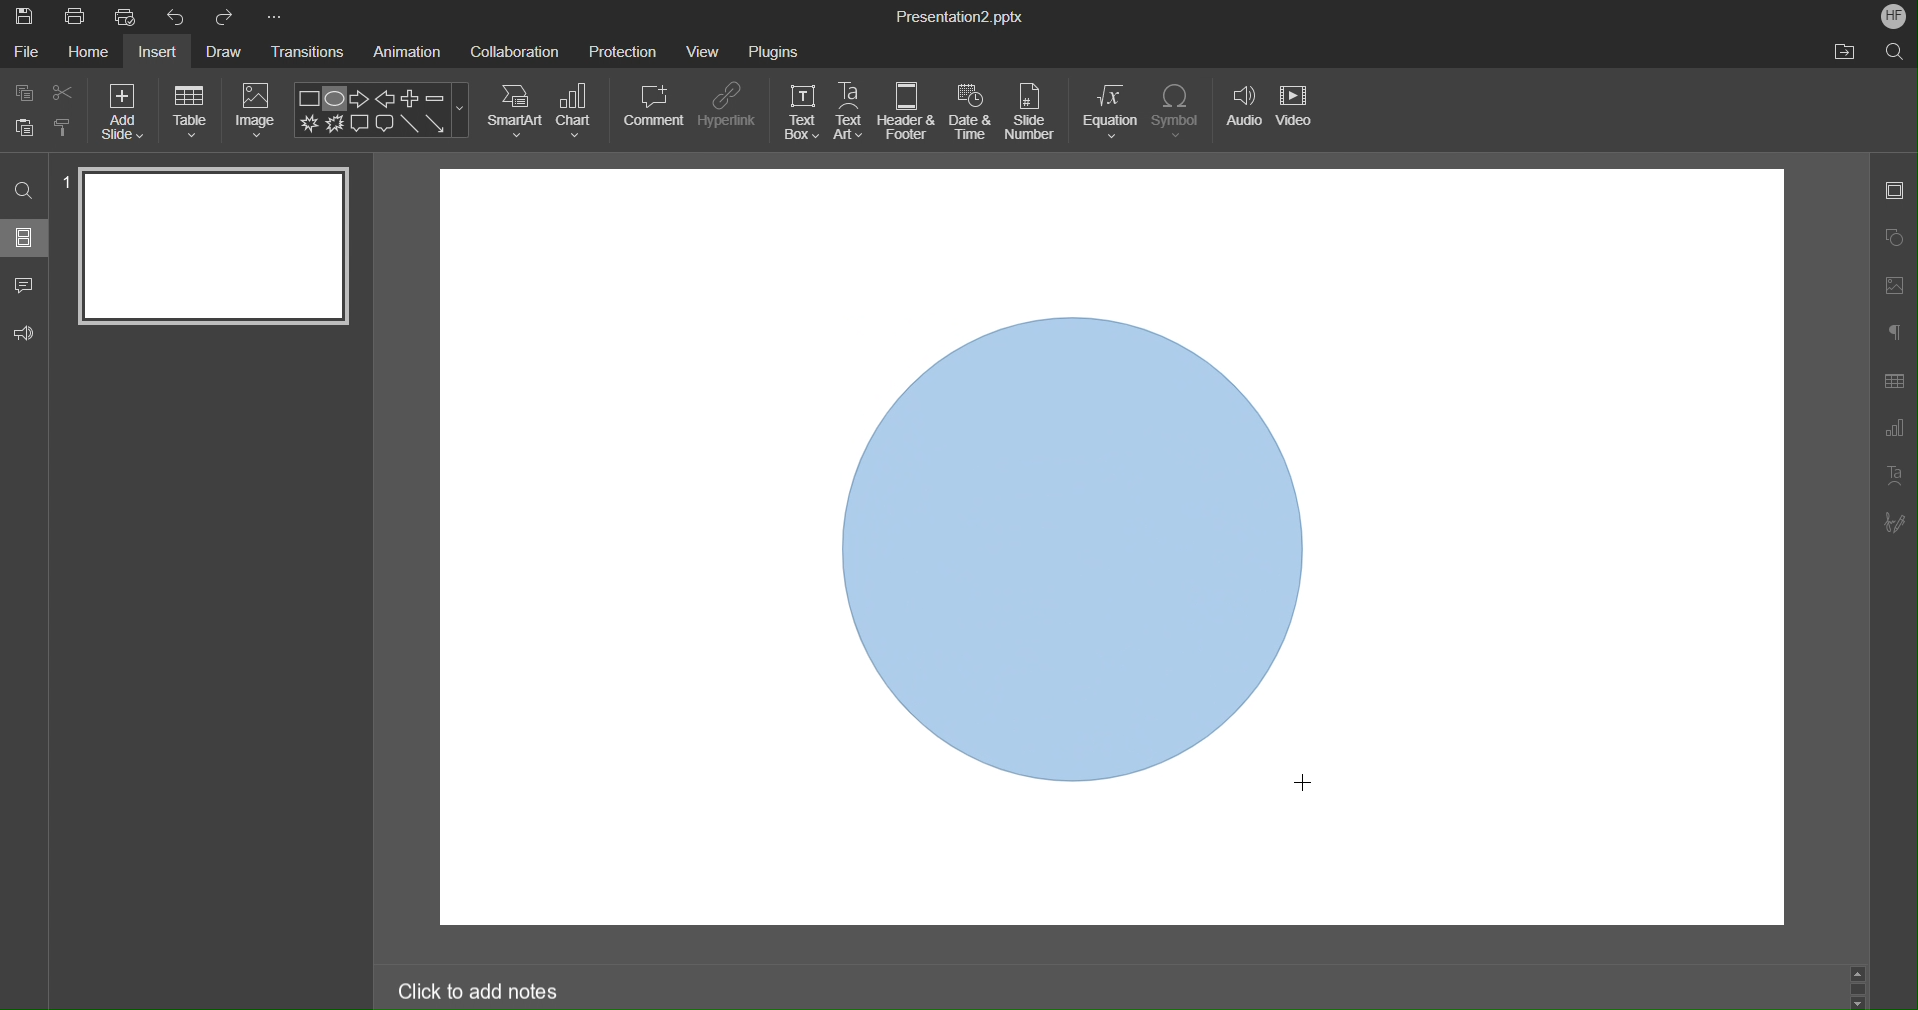  What do you see at coordinates (23, 17) in the screenshot?
I see `Save` at bounding box center [23, 17].